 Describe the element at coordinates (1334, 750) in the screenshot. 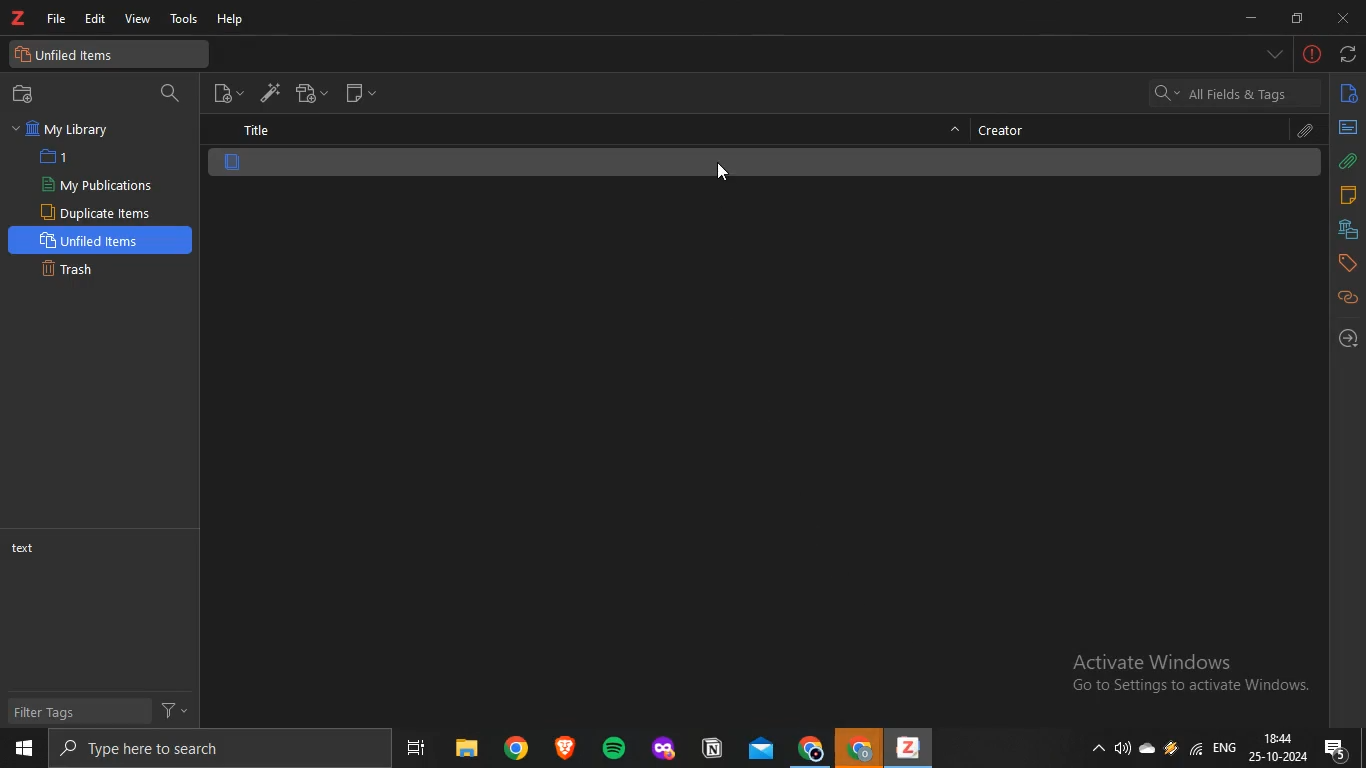

I see `notifications` at that location.